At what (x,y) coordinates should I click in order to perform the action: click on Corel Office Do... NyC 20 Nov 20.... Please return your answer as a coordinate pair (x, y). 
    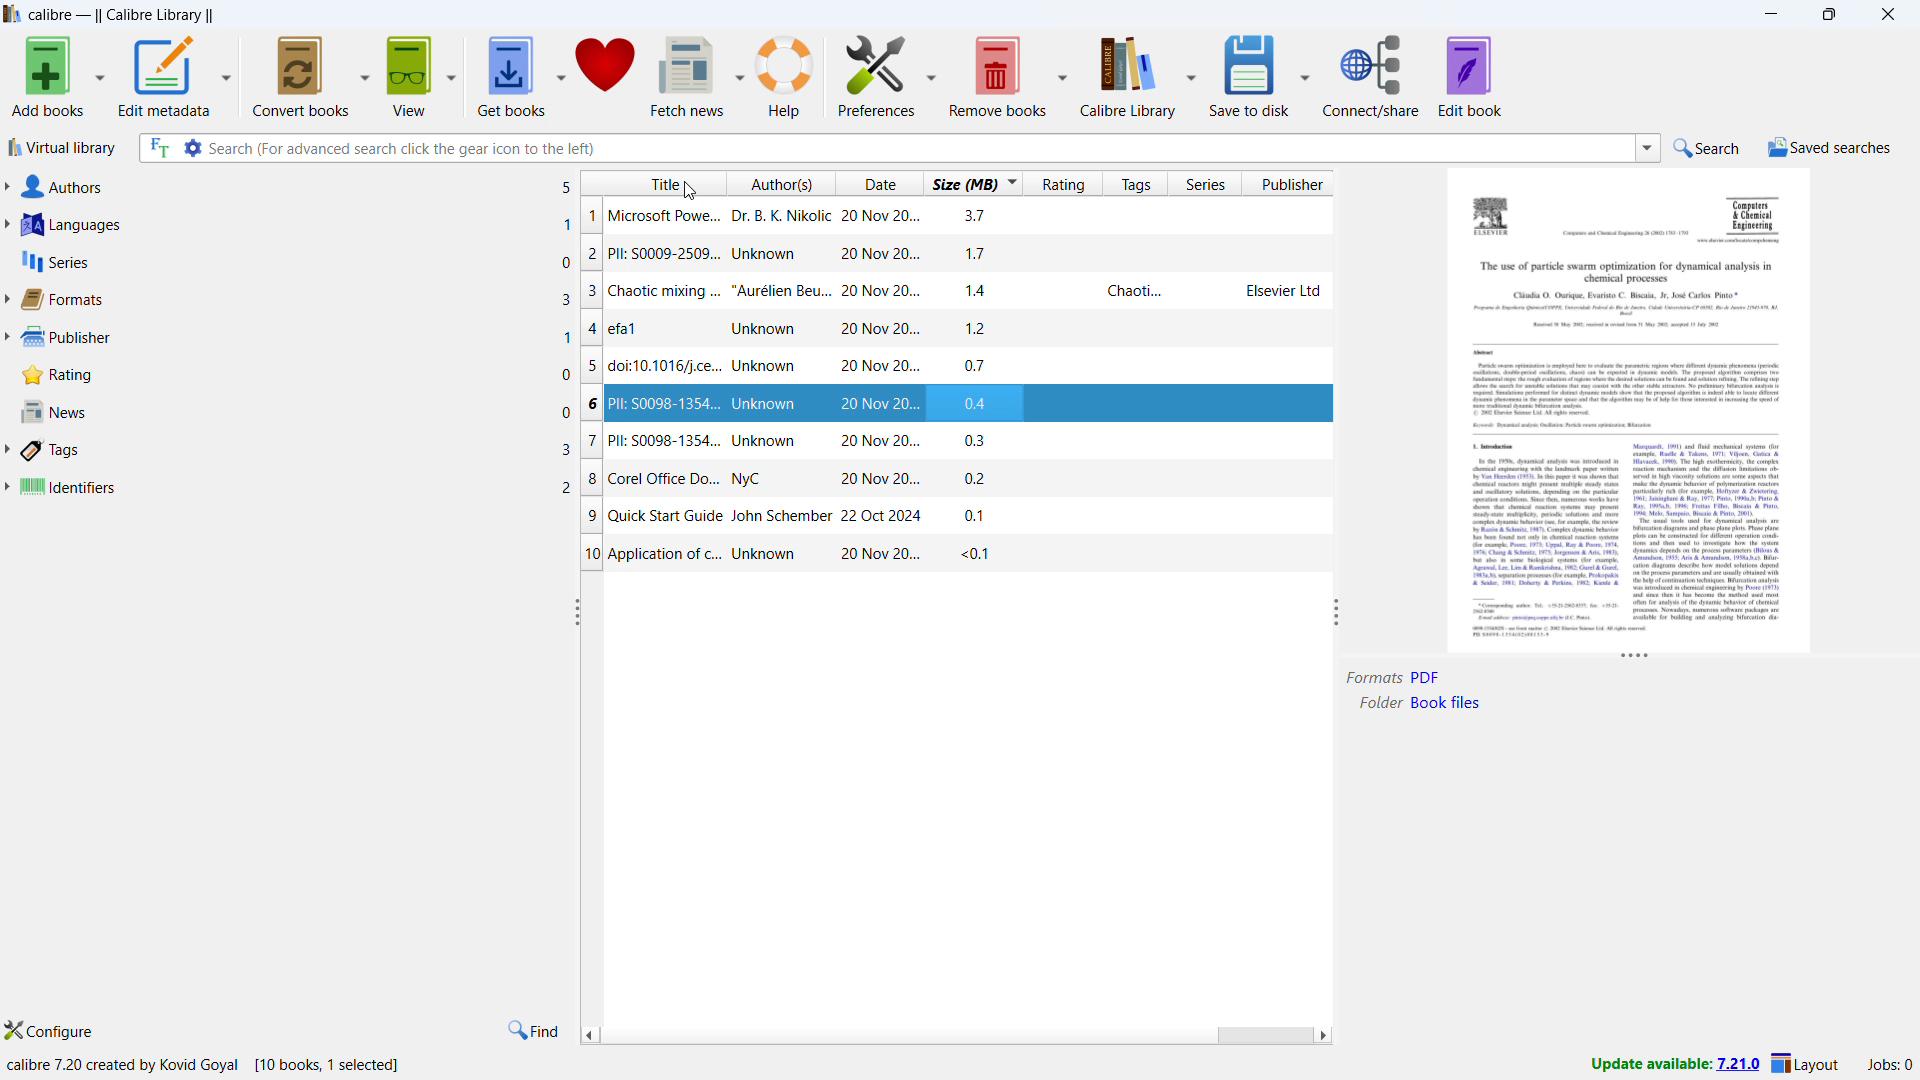
    Looking at the image, I should click on (768, 480).